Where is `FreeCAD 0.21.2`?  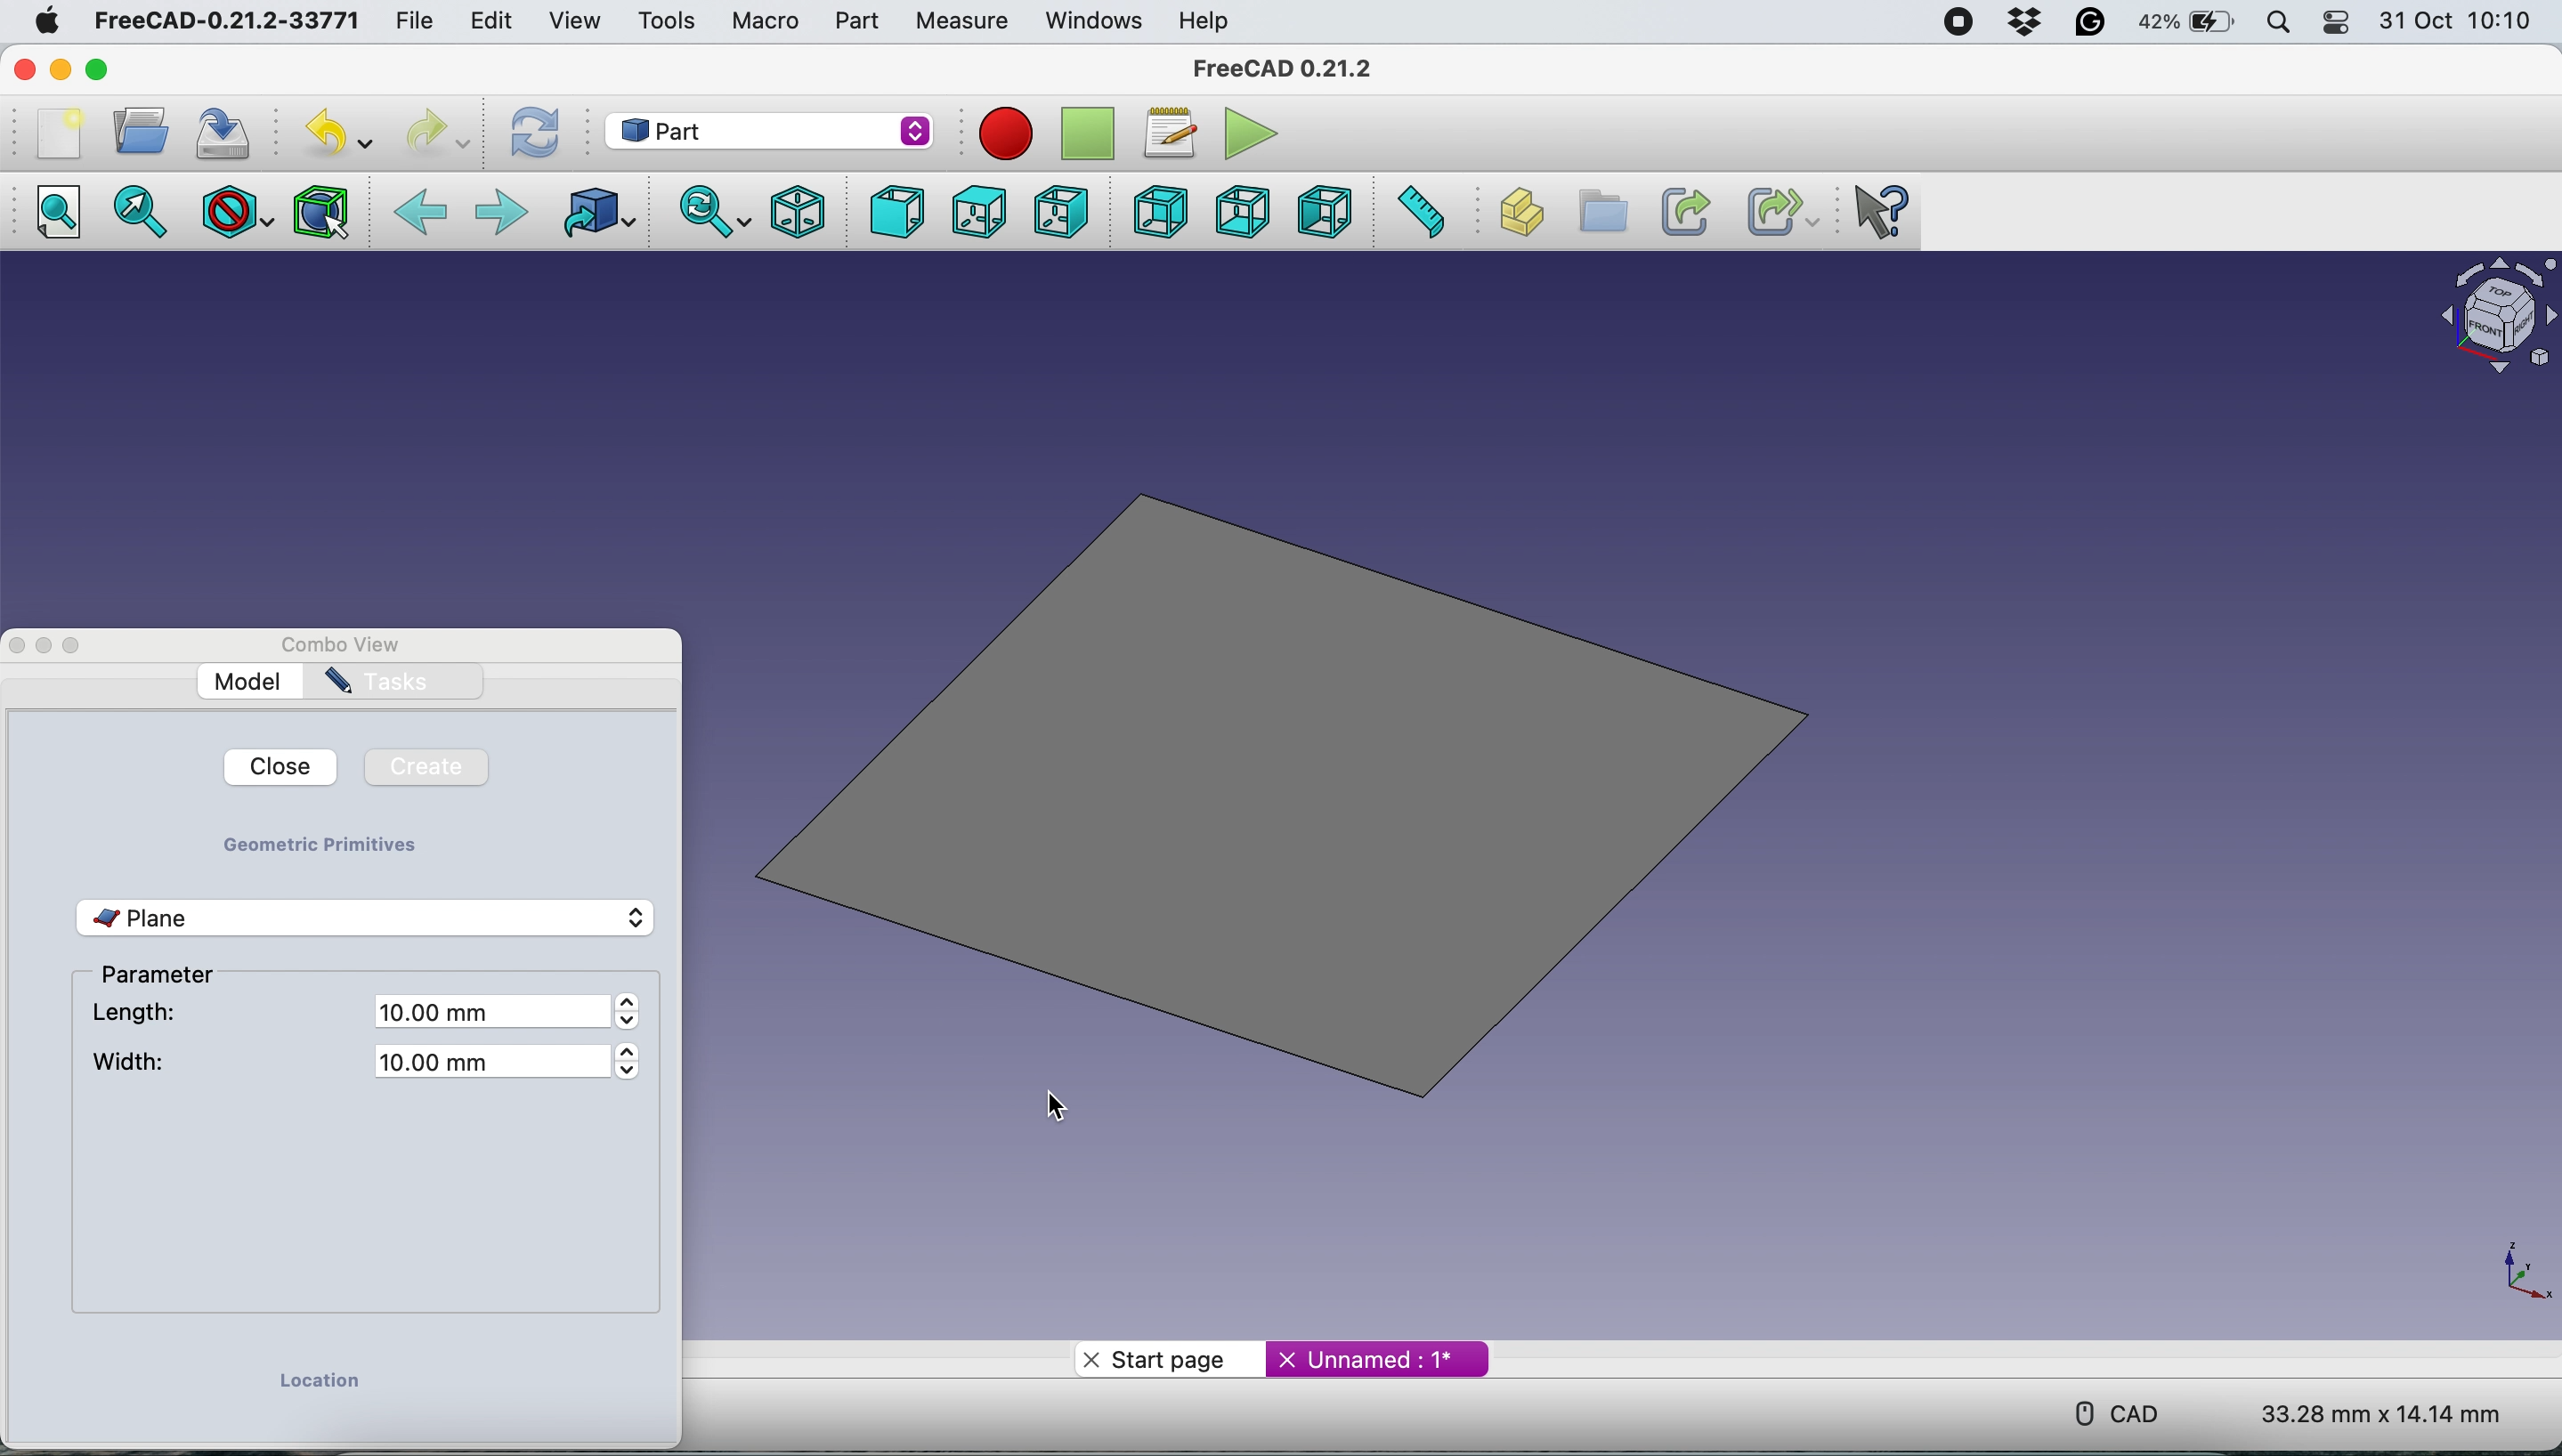
FreeCAD 0.21.2 is located at coordinates (1290, 70).